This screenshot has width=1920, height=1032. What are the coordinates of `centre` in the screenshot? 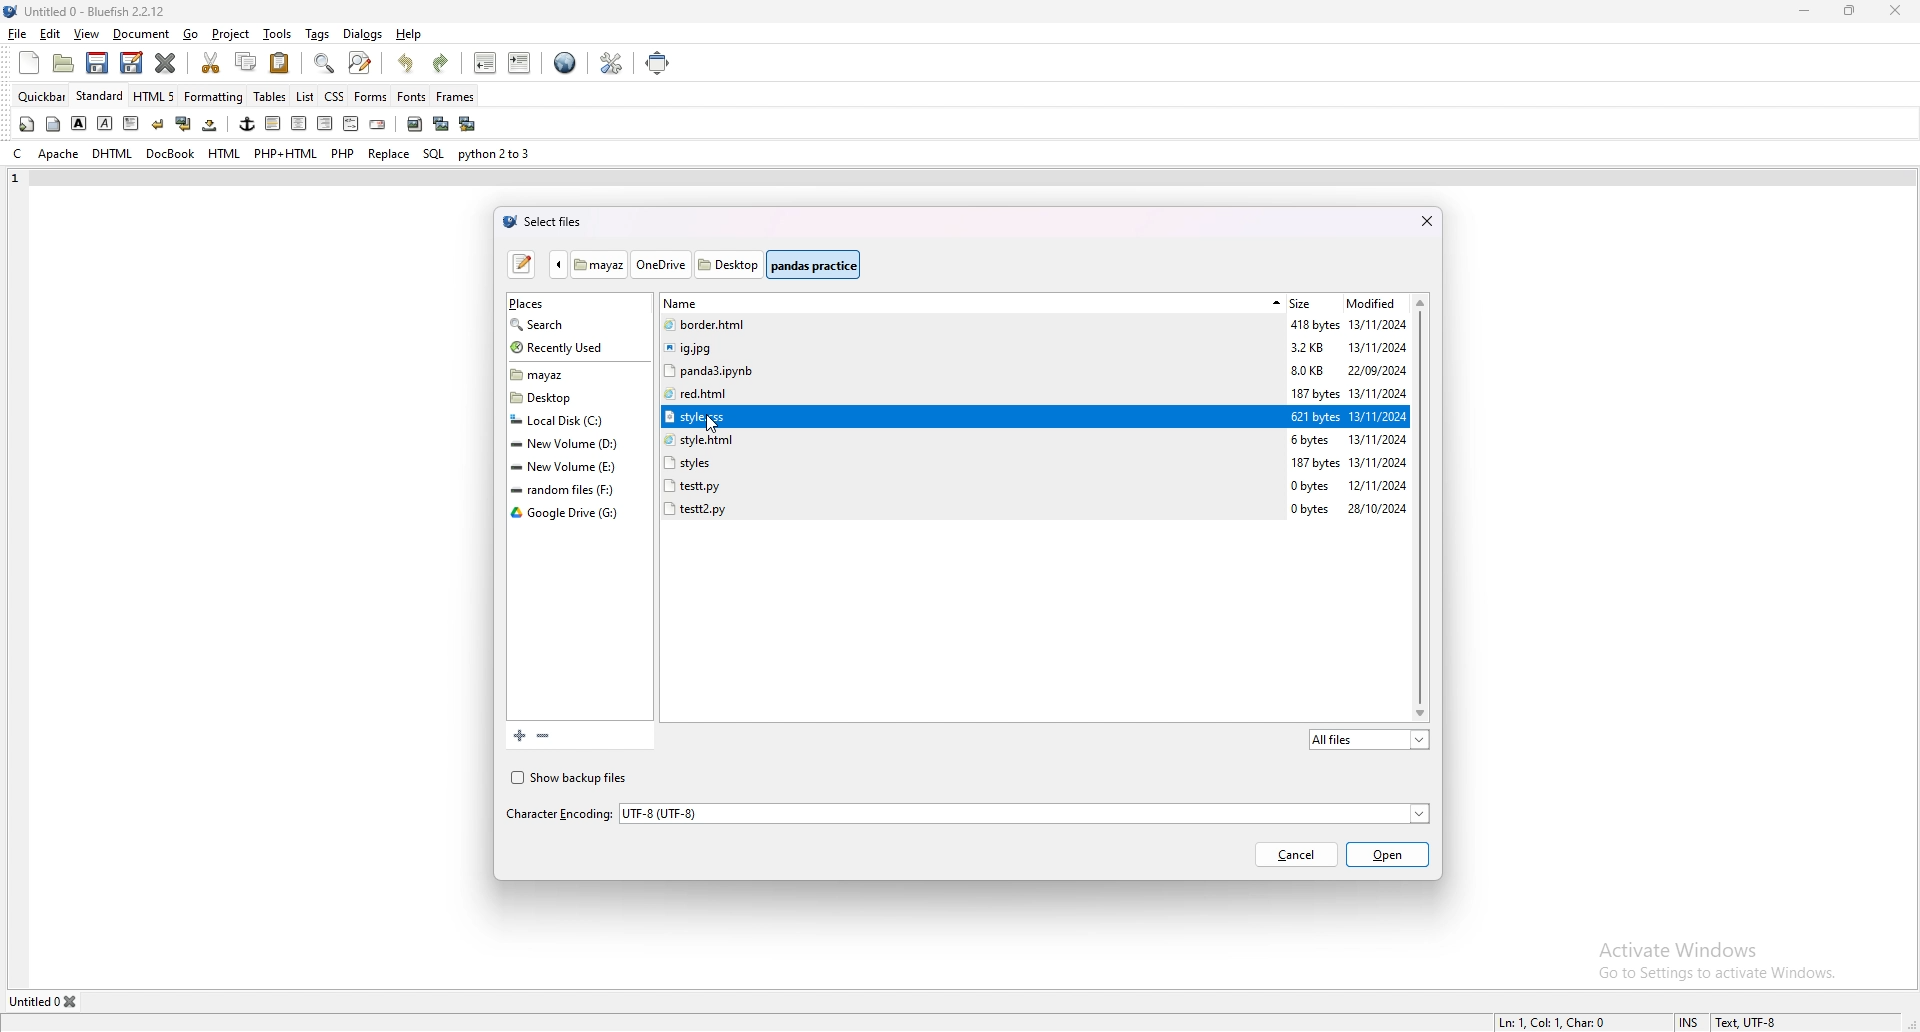 It's located at (299, 122).